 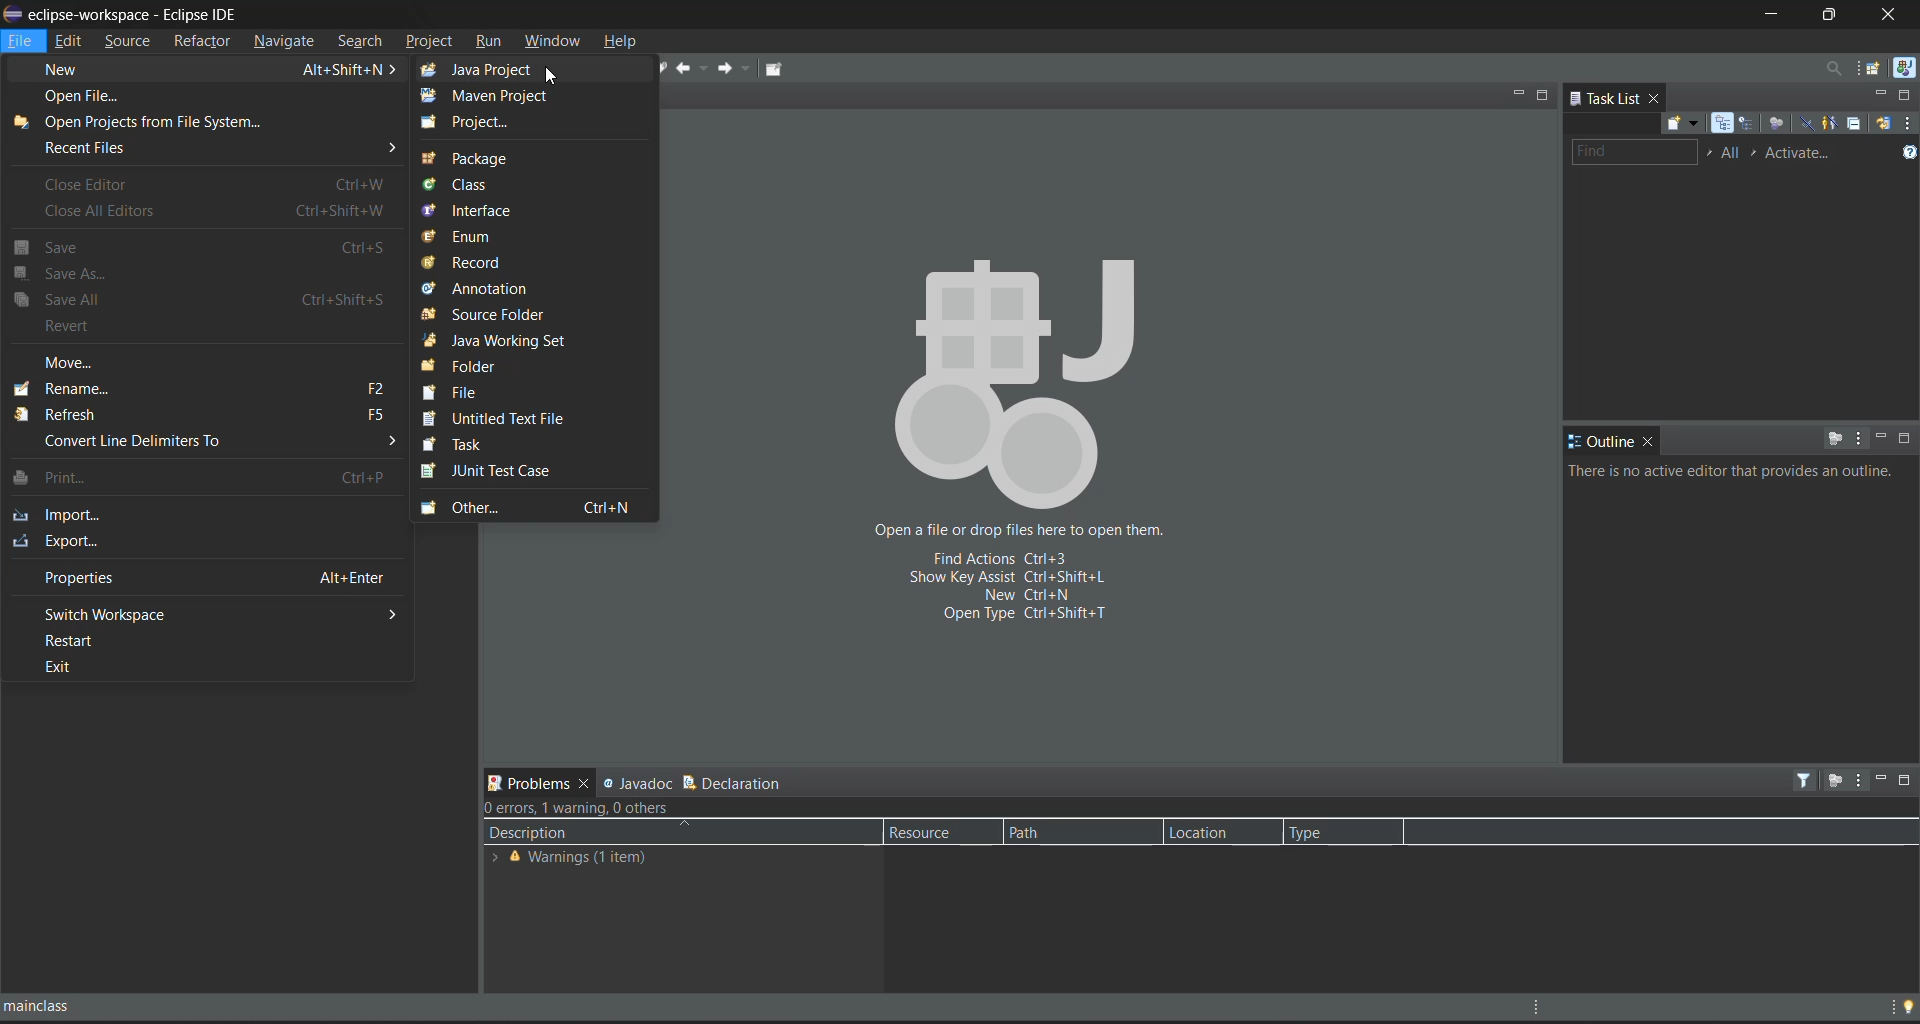 What do you see at coordinates (1908, 96) in the screenshot?
I see `maximize` at bounding box center [1908, 96].